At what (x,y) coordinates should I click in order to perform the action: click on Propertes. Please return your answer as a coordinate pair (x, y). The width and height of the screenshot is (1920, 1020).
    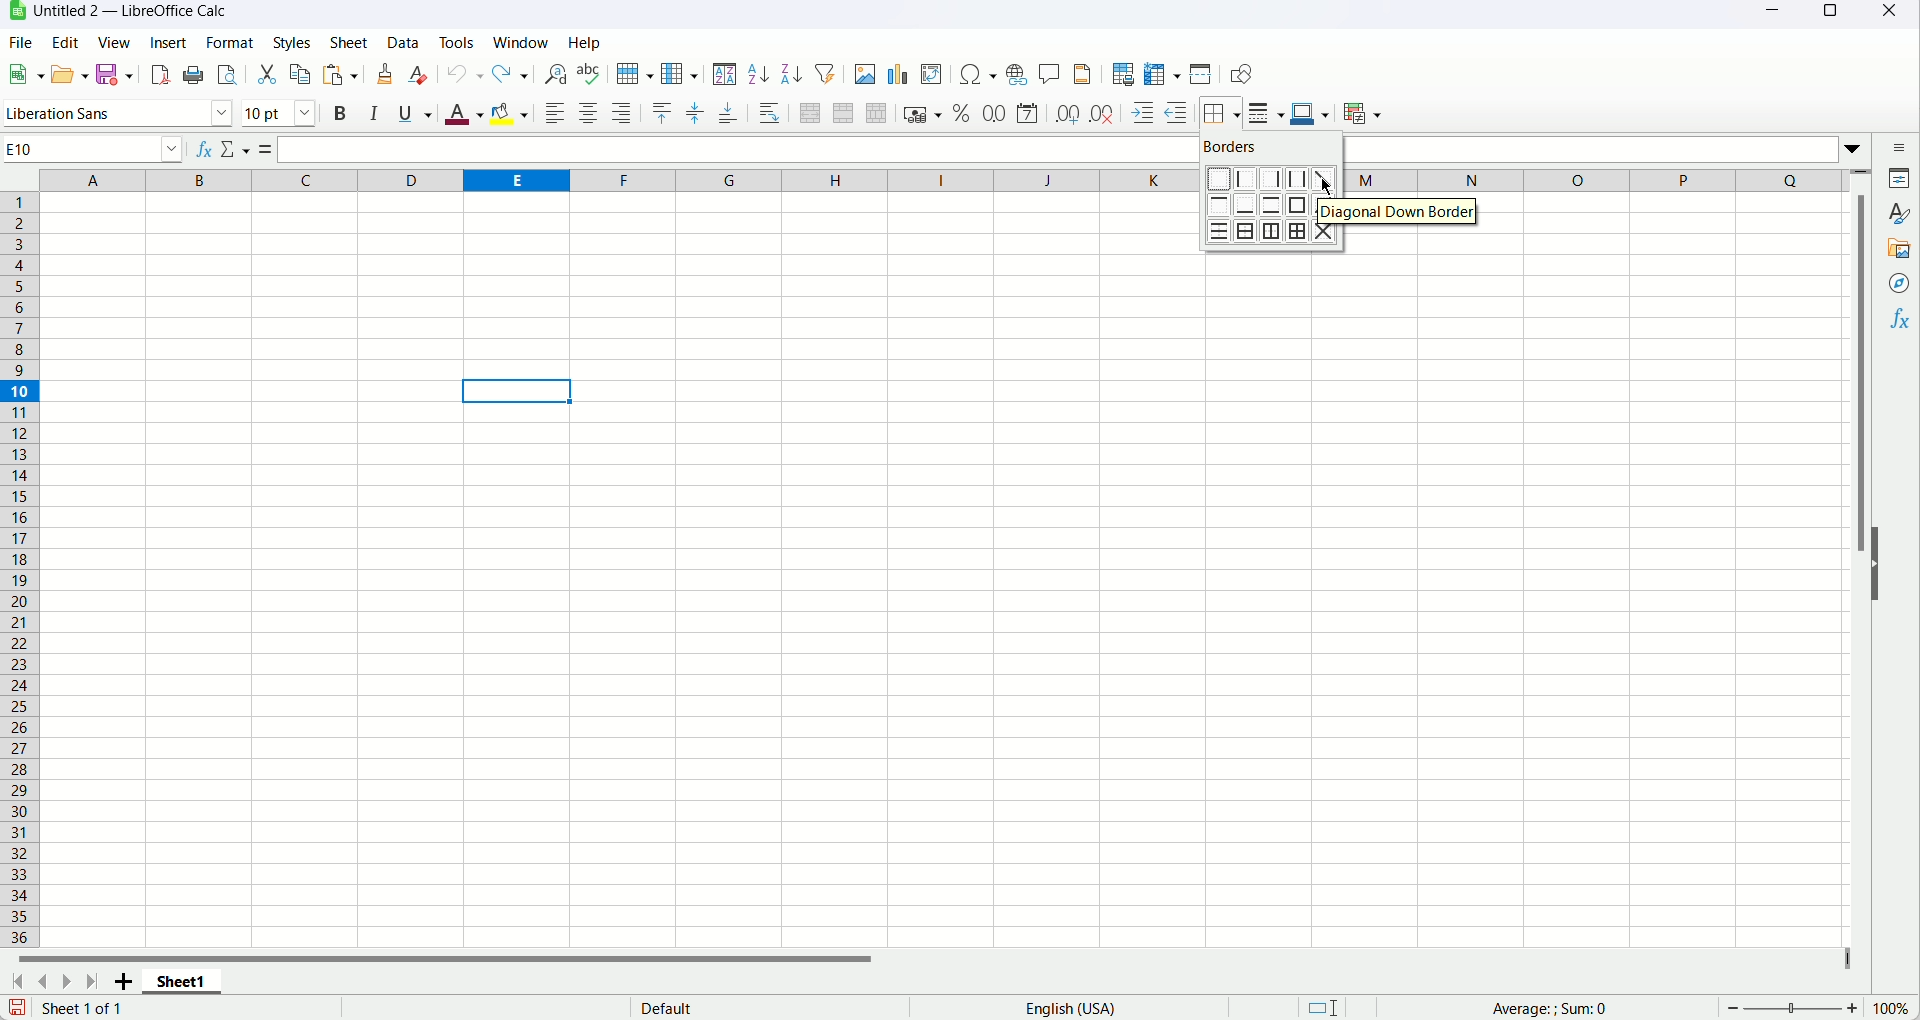
    Looking at the image, I should click on (1902, 180).